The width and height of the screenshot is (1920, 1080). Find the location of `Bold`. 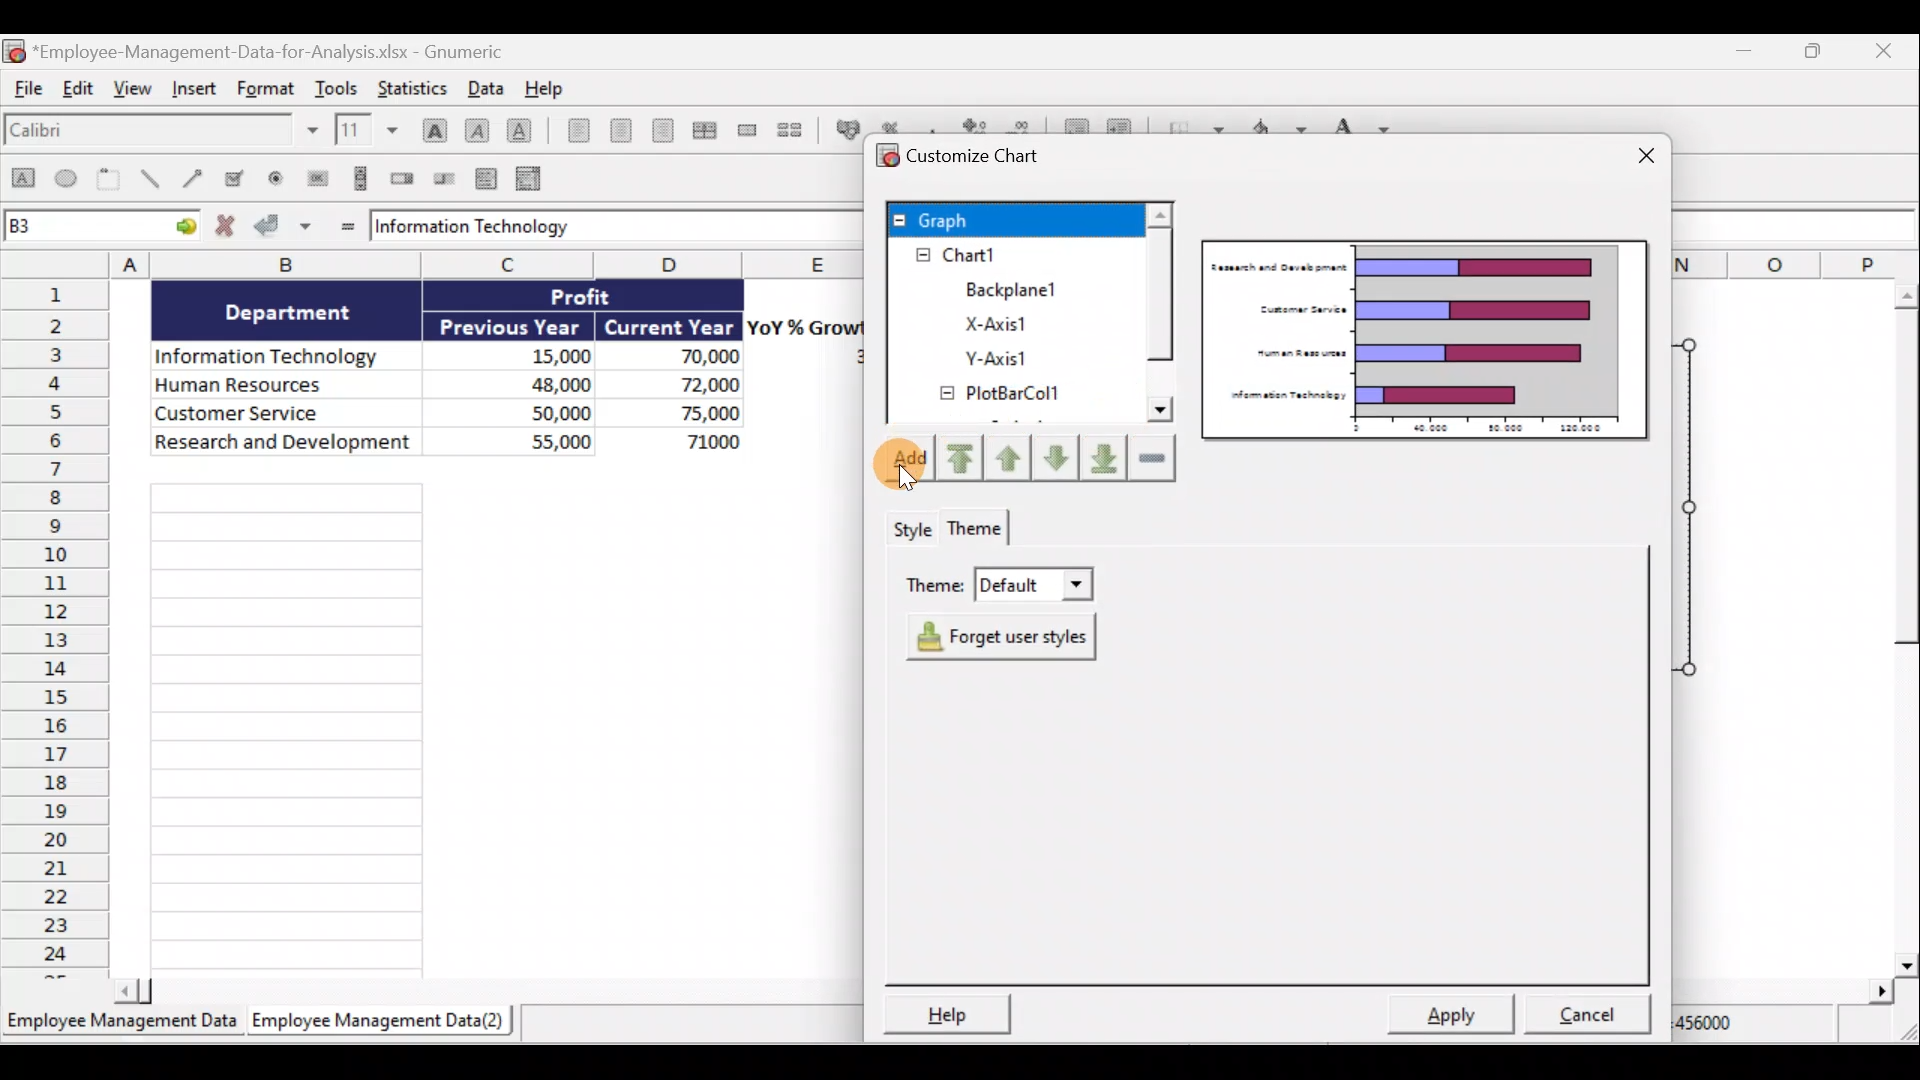

Bold is located at coordinates (432, 129).